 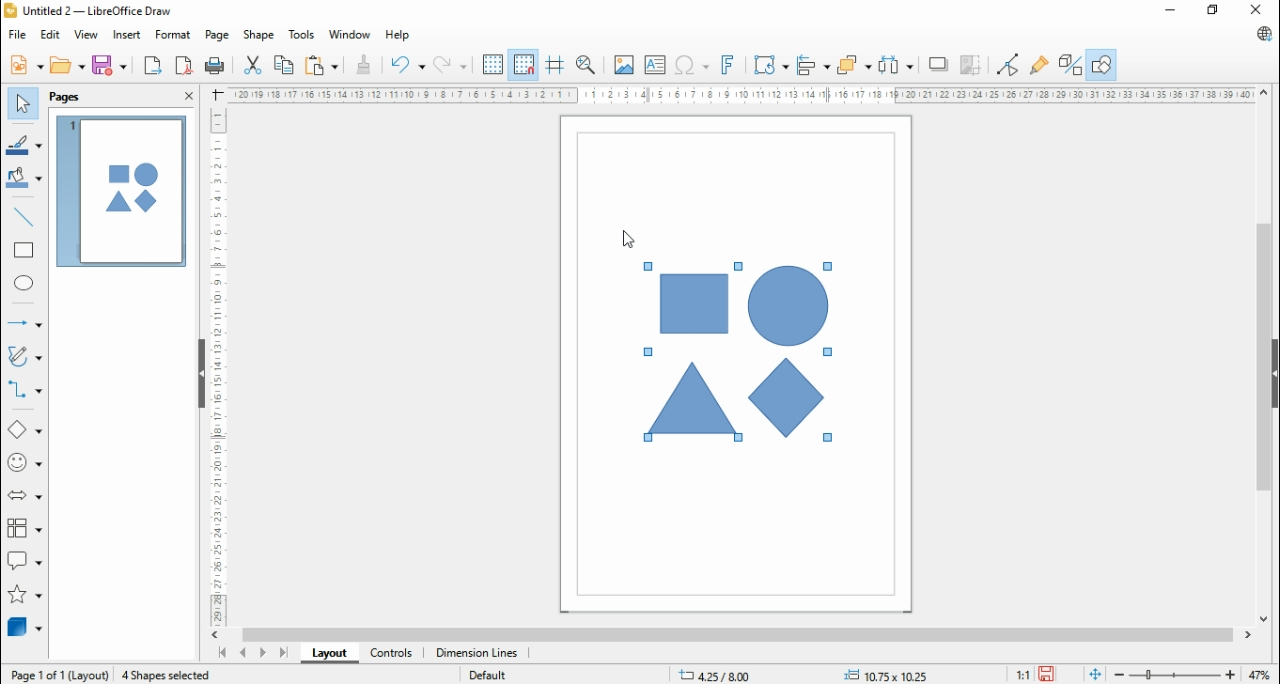 I want to click on dimension lines, so click(x=476, y=654).